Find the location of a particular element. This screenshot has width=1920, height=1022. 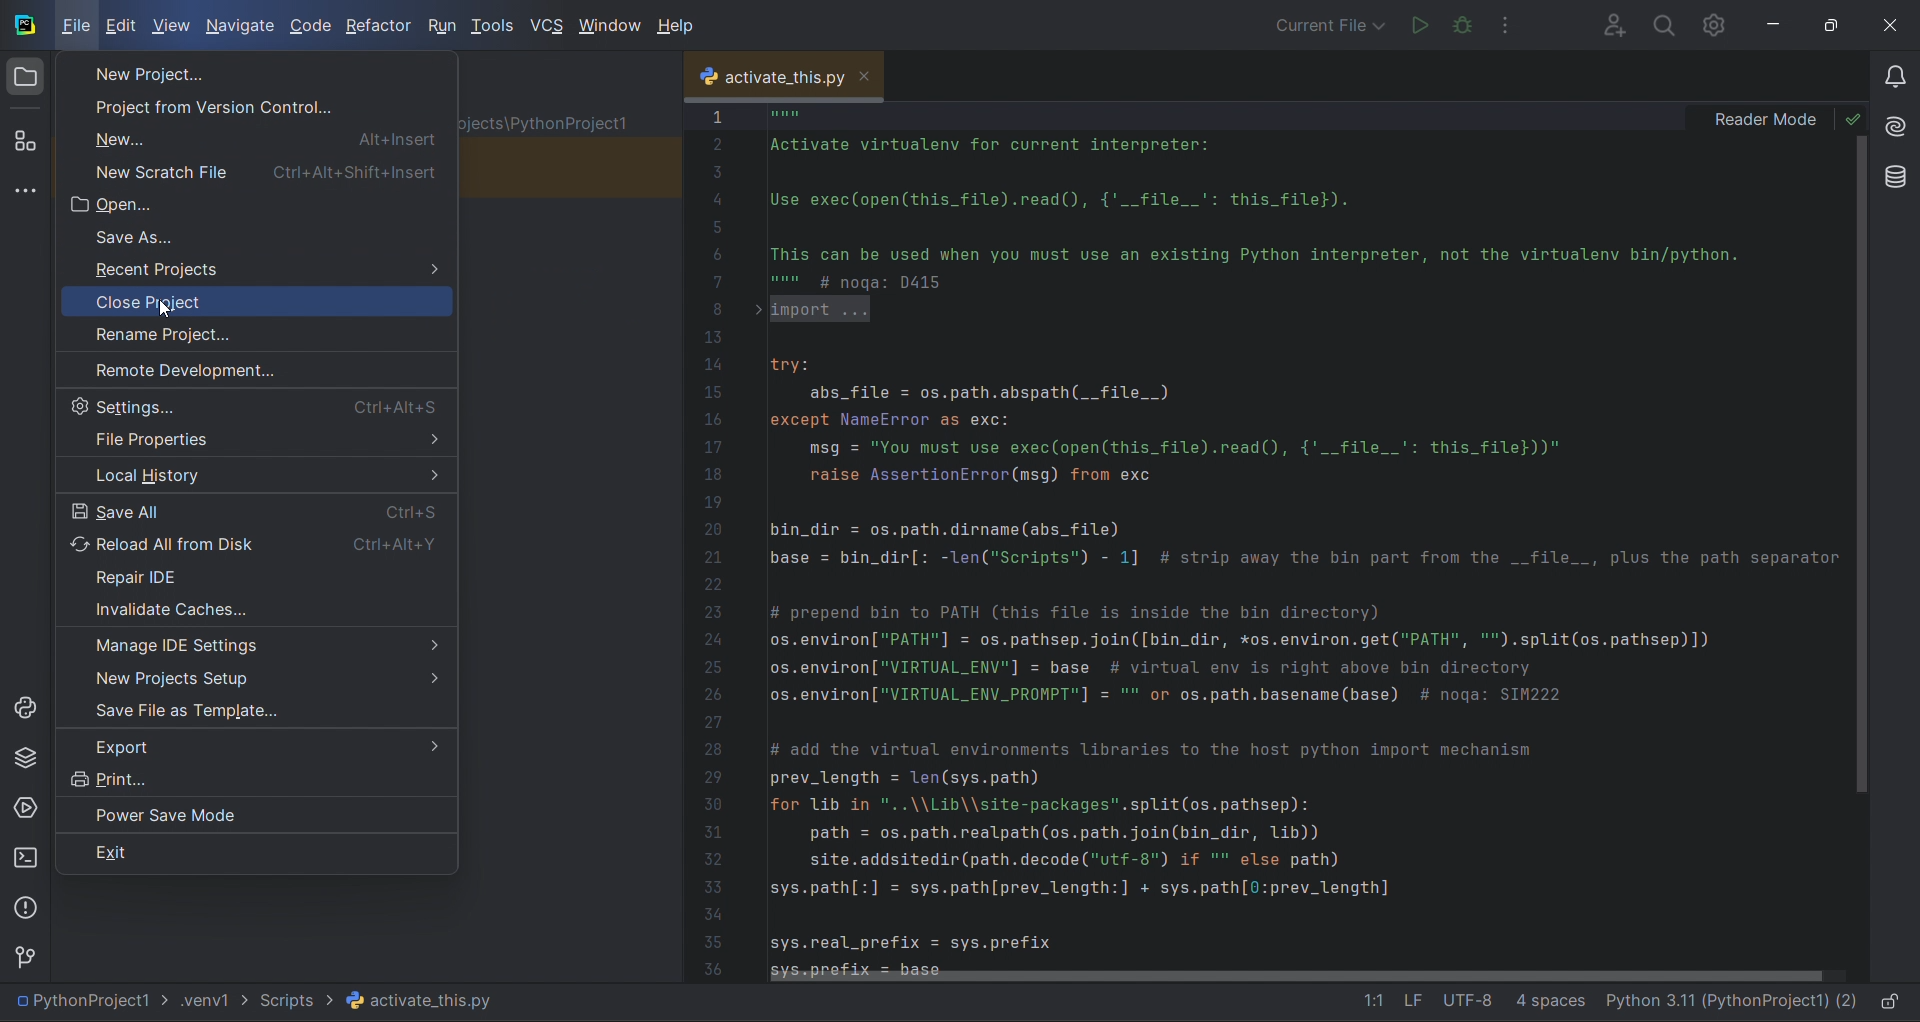

project window is located at coordinates (28, 81).